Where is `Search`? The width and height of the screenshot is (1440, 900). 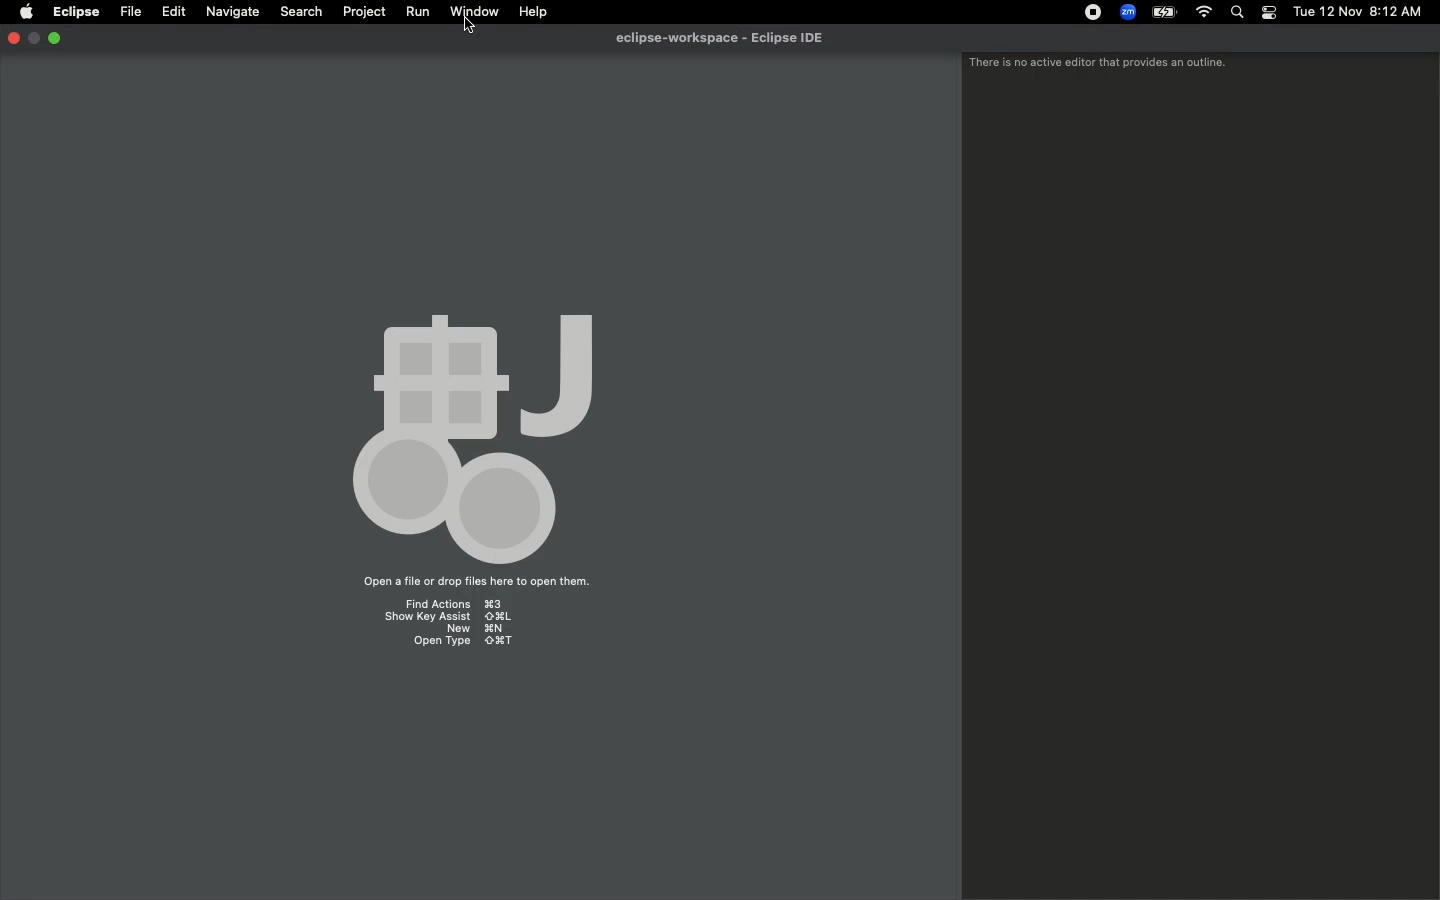
Search is located at coordinates (1239, 13).